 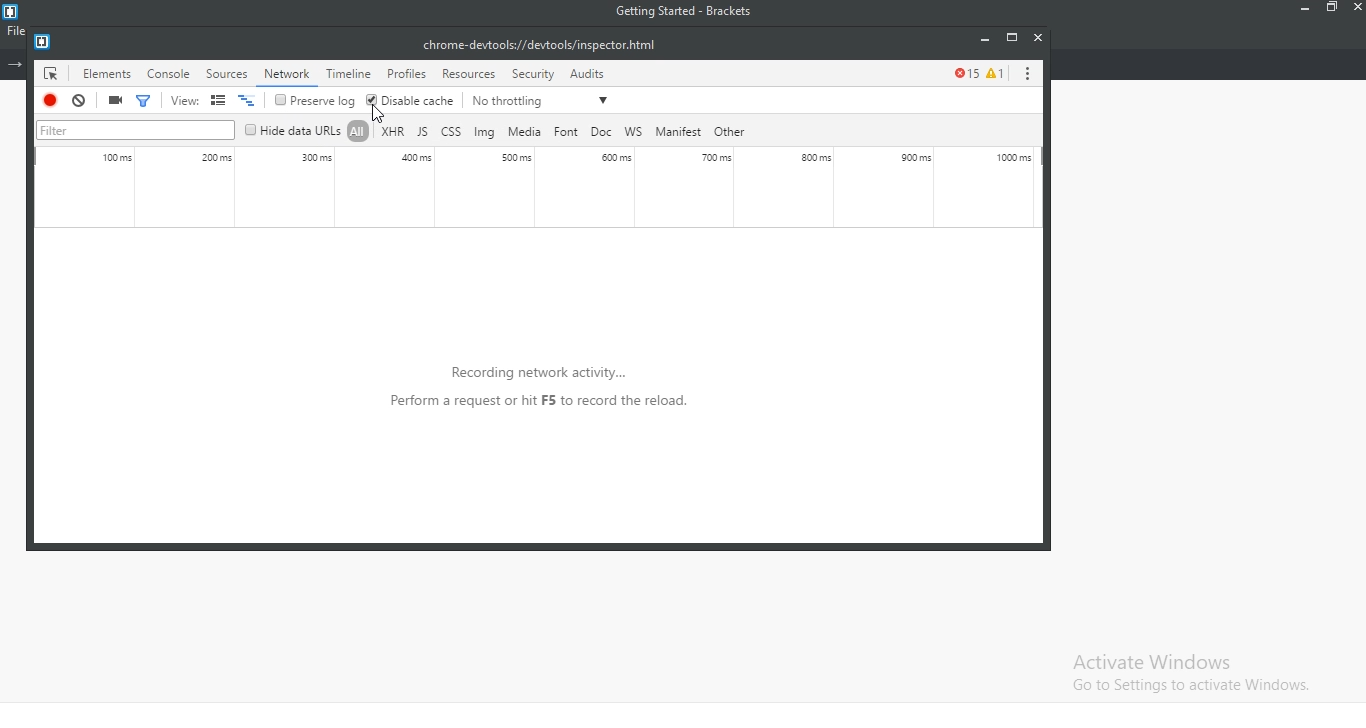 I want to click on logo, so click(x=15, y=11).